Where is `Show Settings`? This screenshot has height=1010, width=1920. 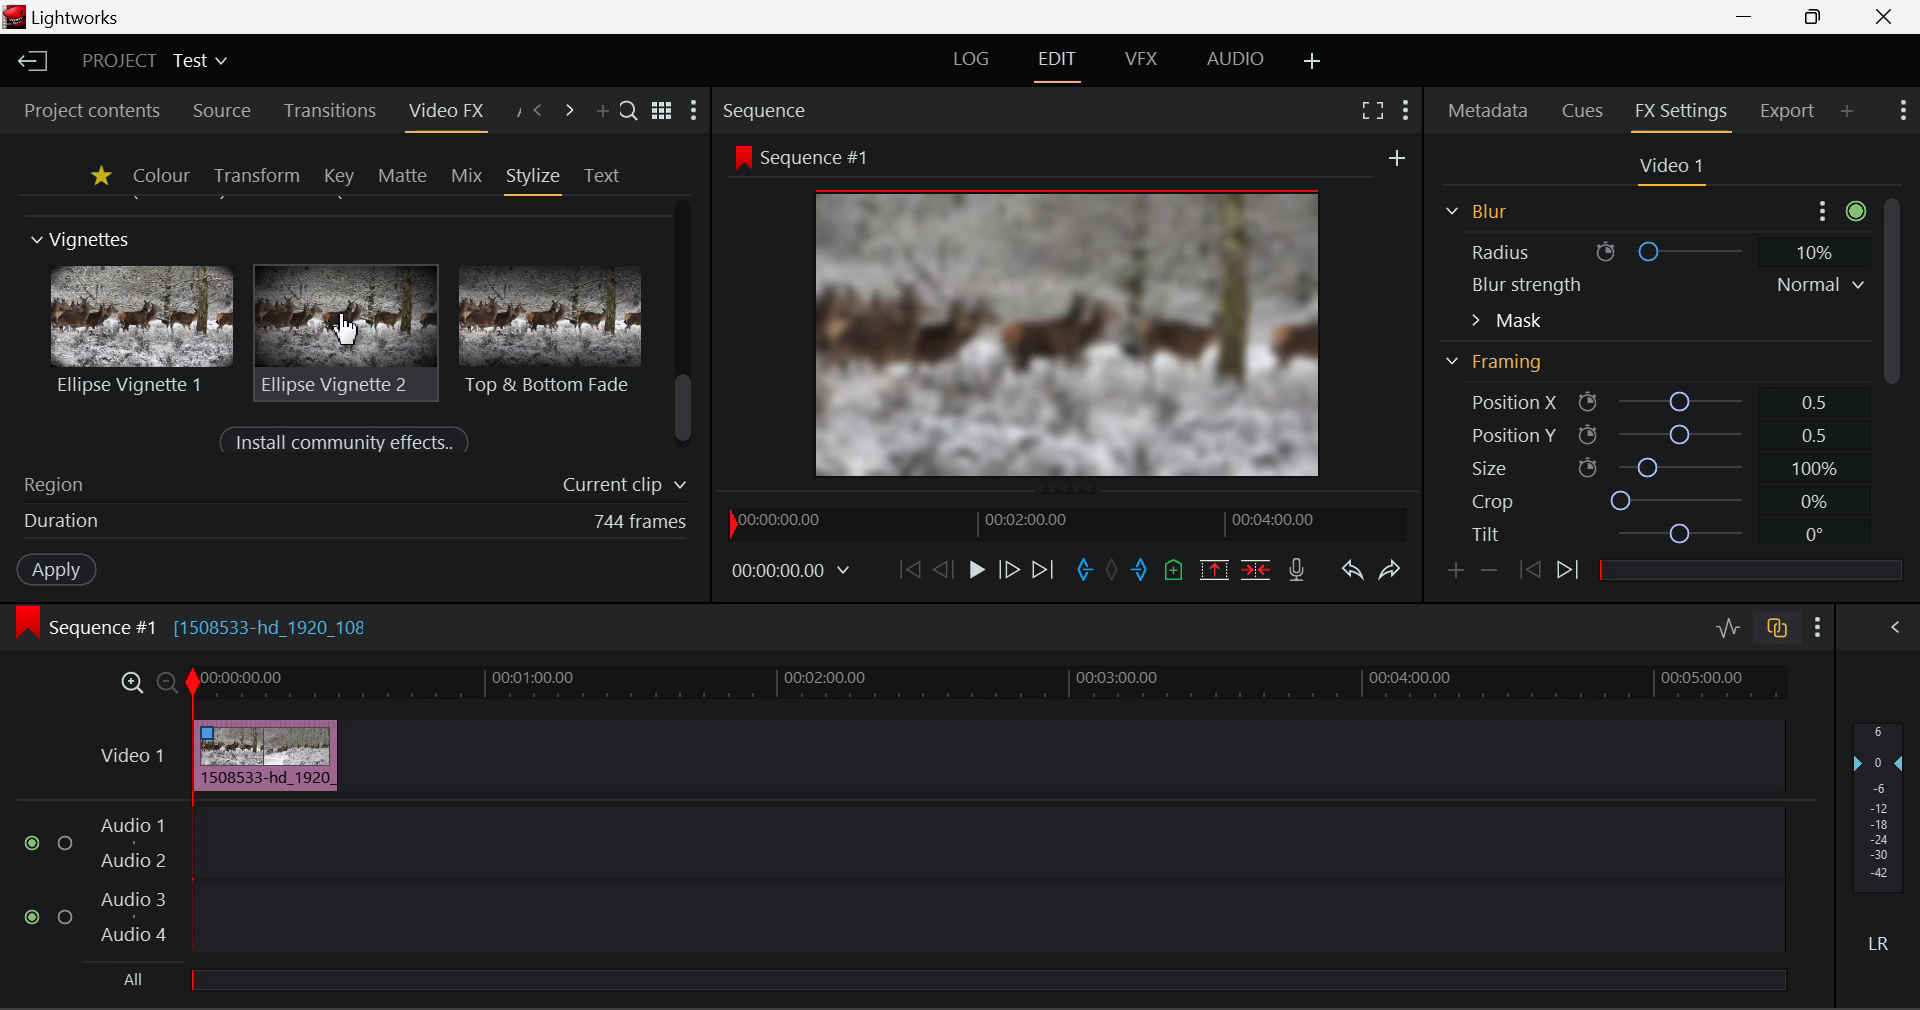
Show Settings is located at coordinates (1406, 108).